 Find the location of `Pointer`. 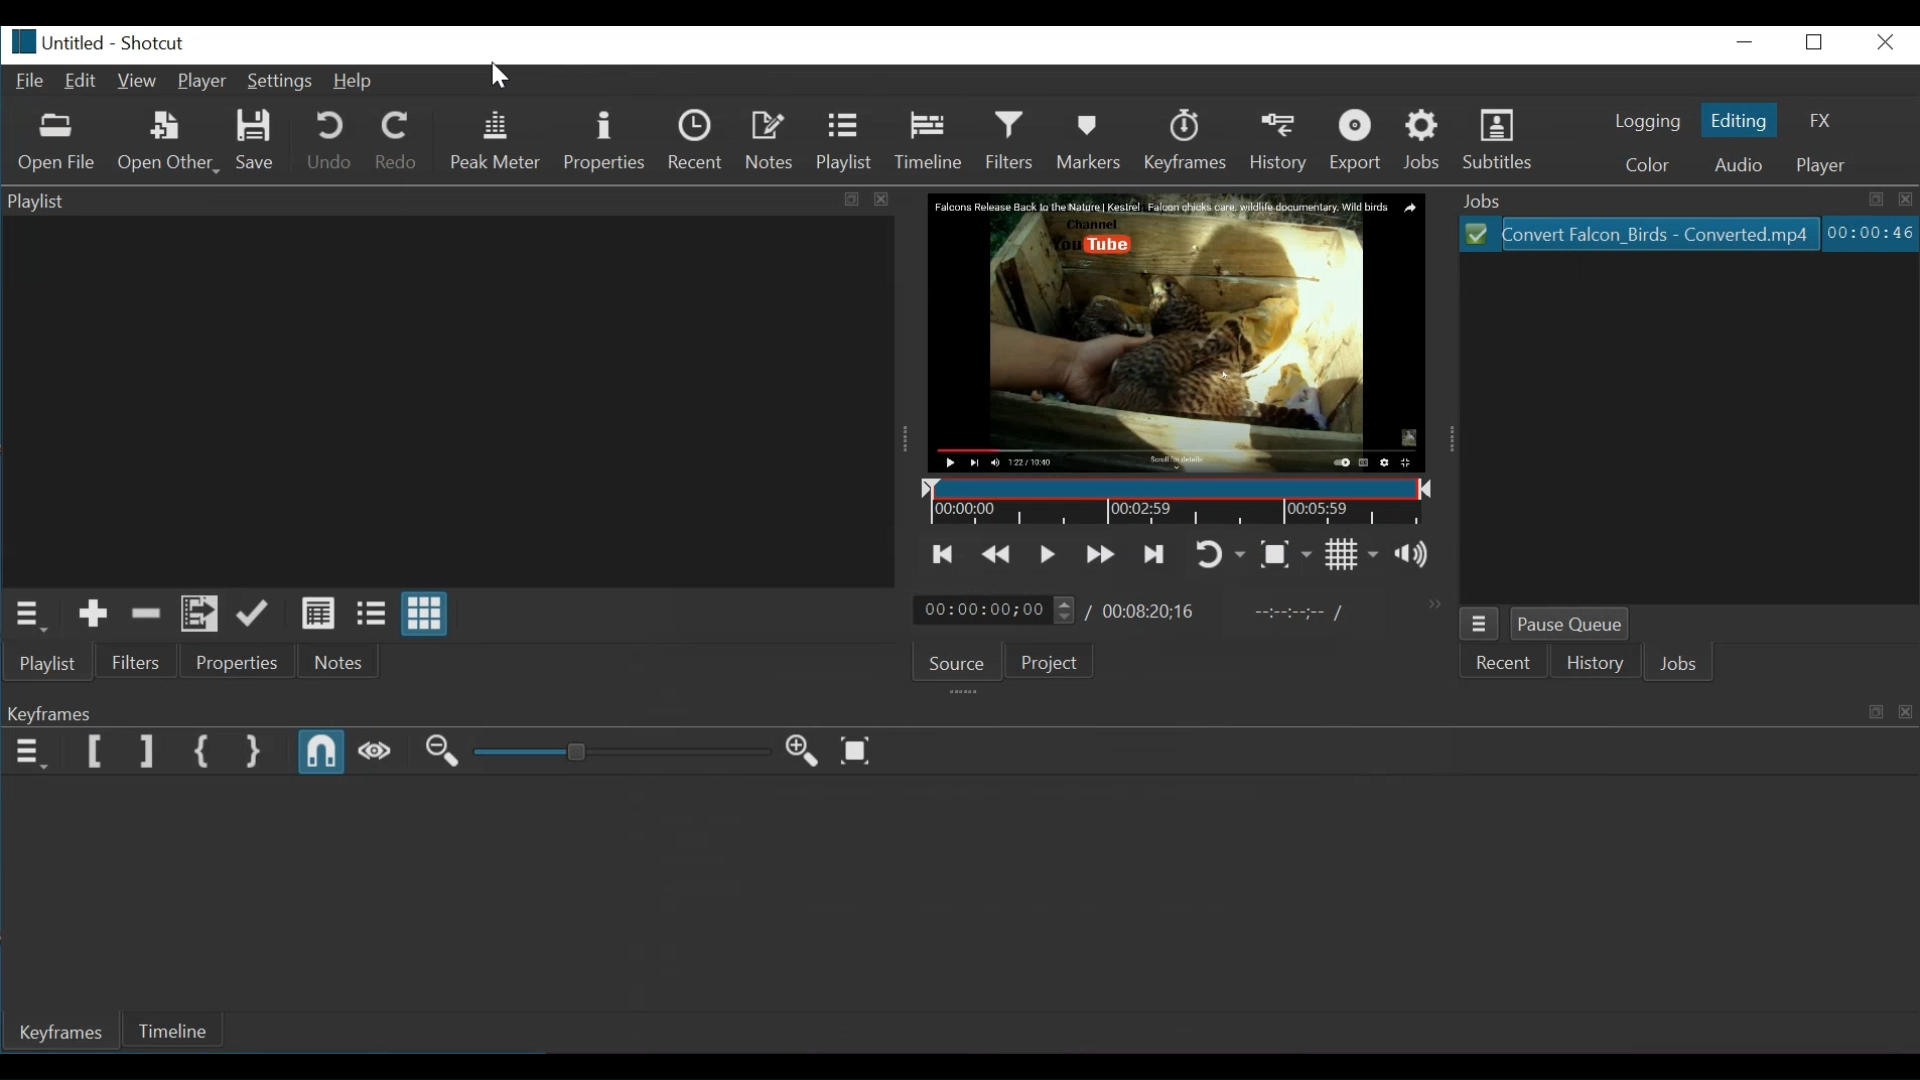

Pointer is located at coordinates (497, 79).